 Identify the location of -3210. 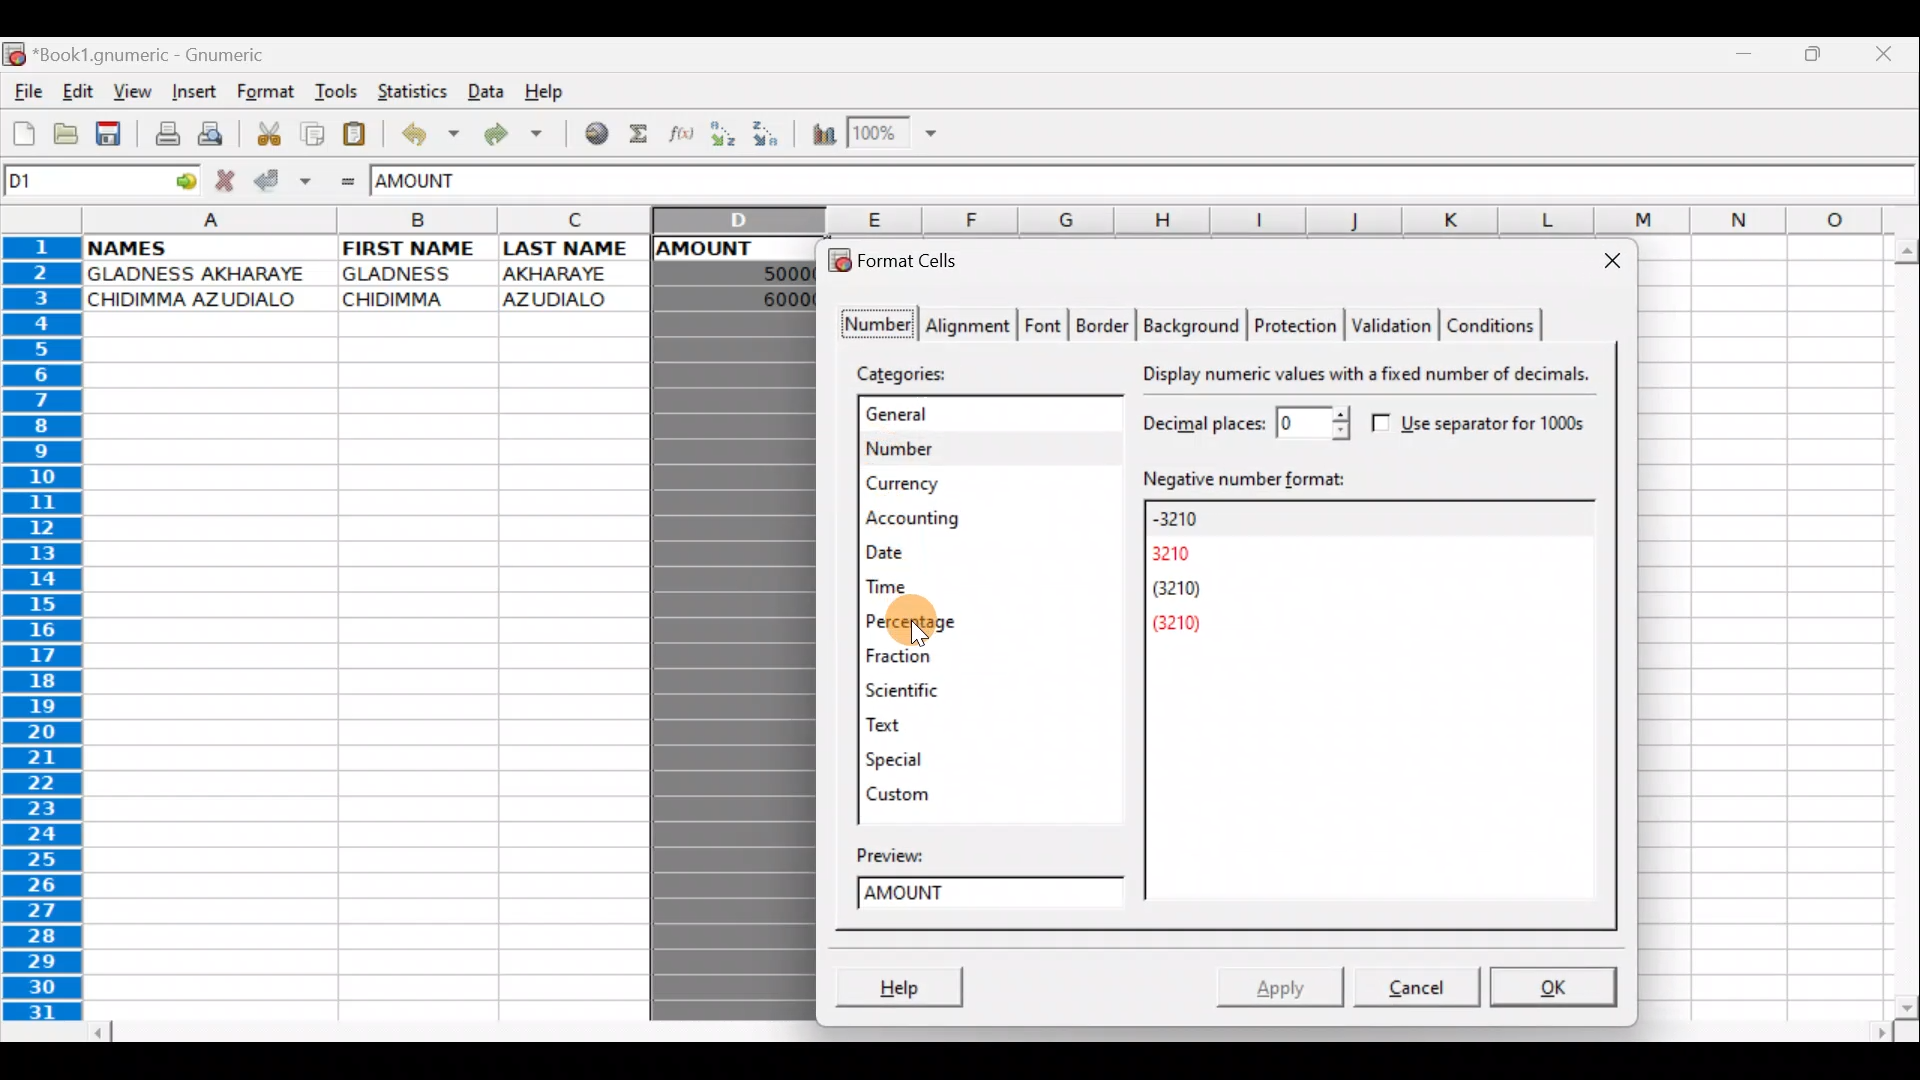
(1193, 518).